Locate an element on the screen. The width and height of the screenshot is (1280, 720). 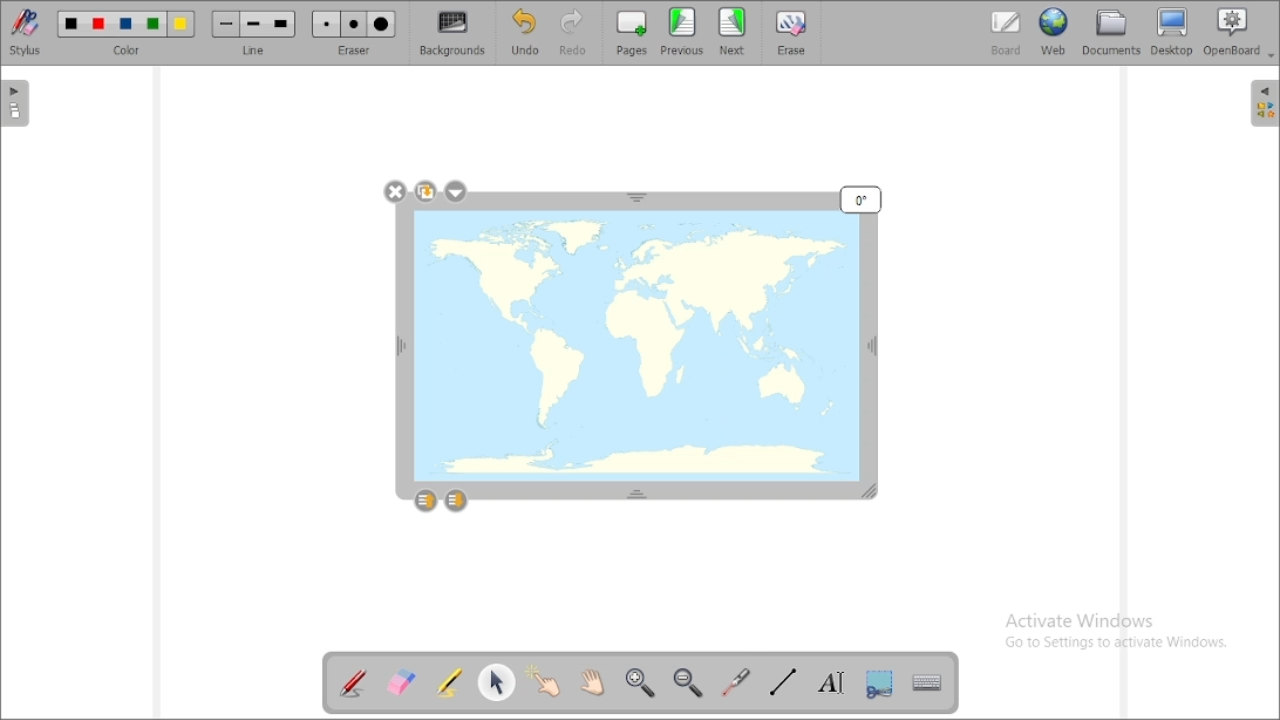
color is located at coordinates (127, 32).